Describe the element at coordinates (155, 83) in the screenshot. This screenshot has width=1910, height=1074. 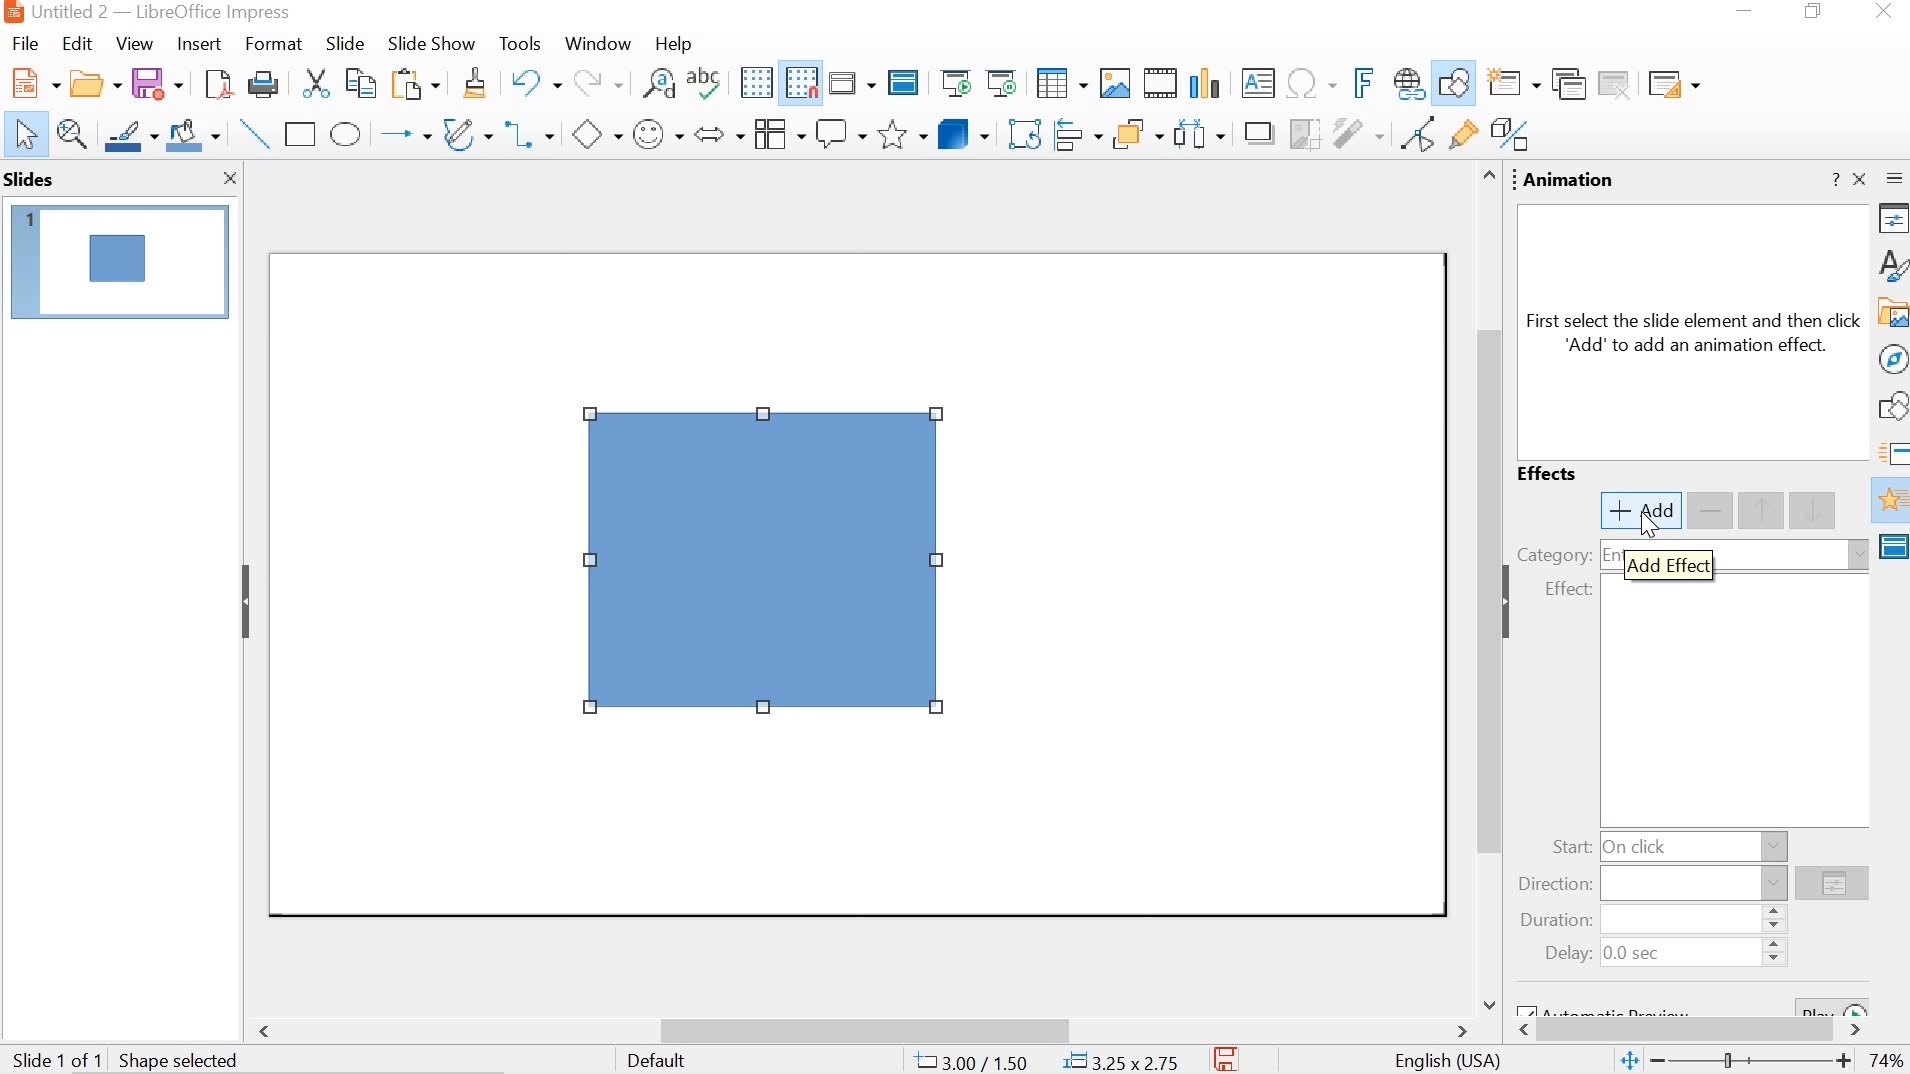
I see `save` at that location.